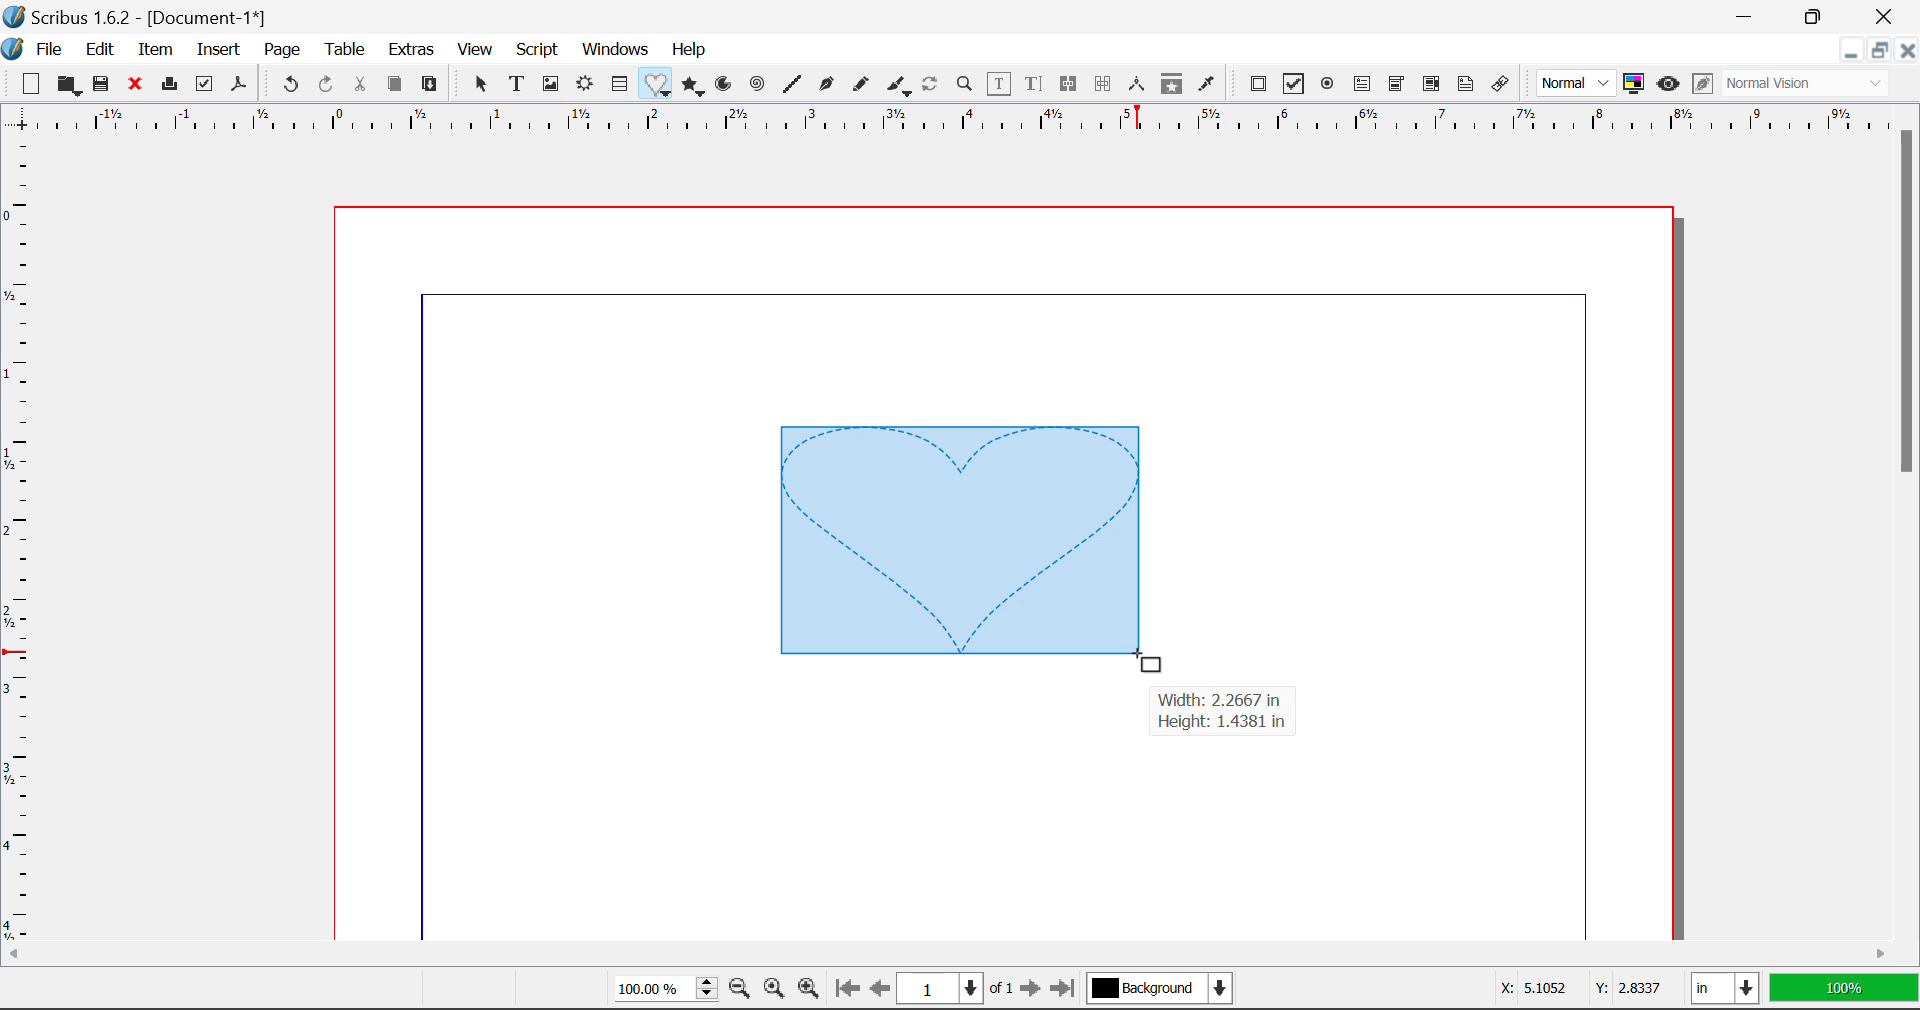 The width and height of the screenshot is (1920, 1010). I want to click on Vertical Page Margins, so click(943, 123).